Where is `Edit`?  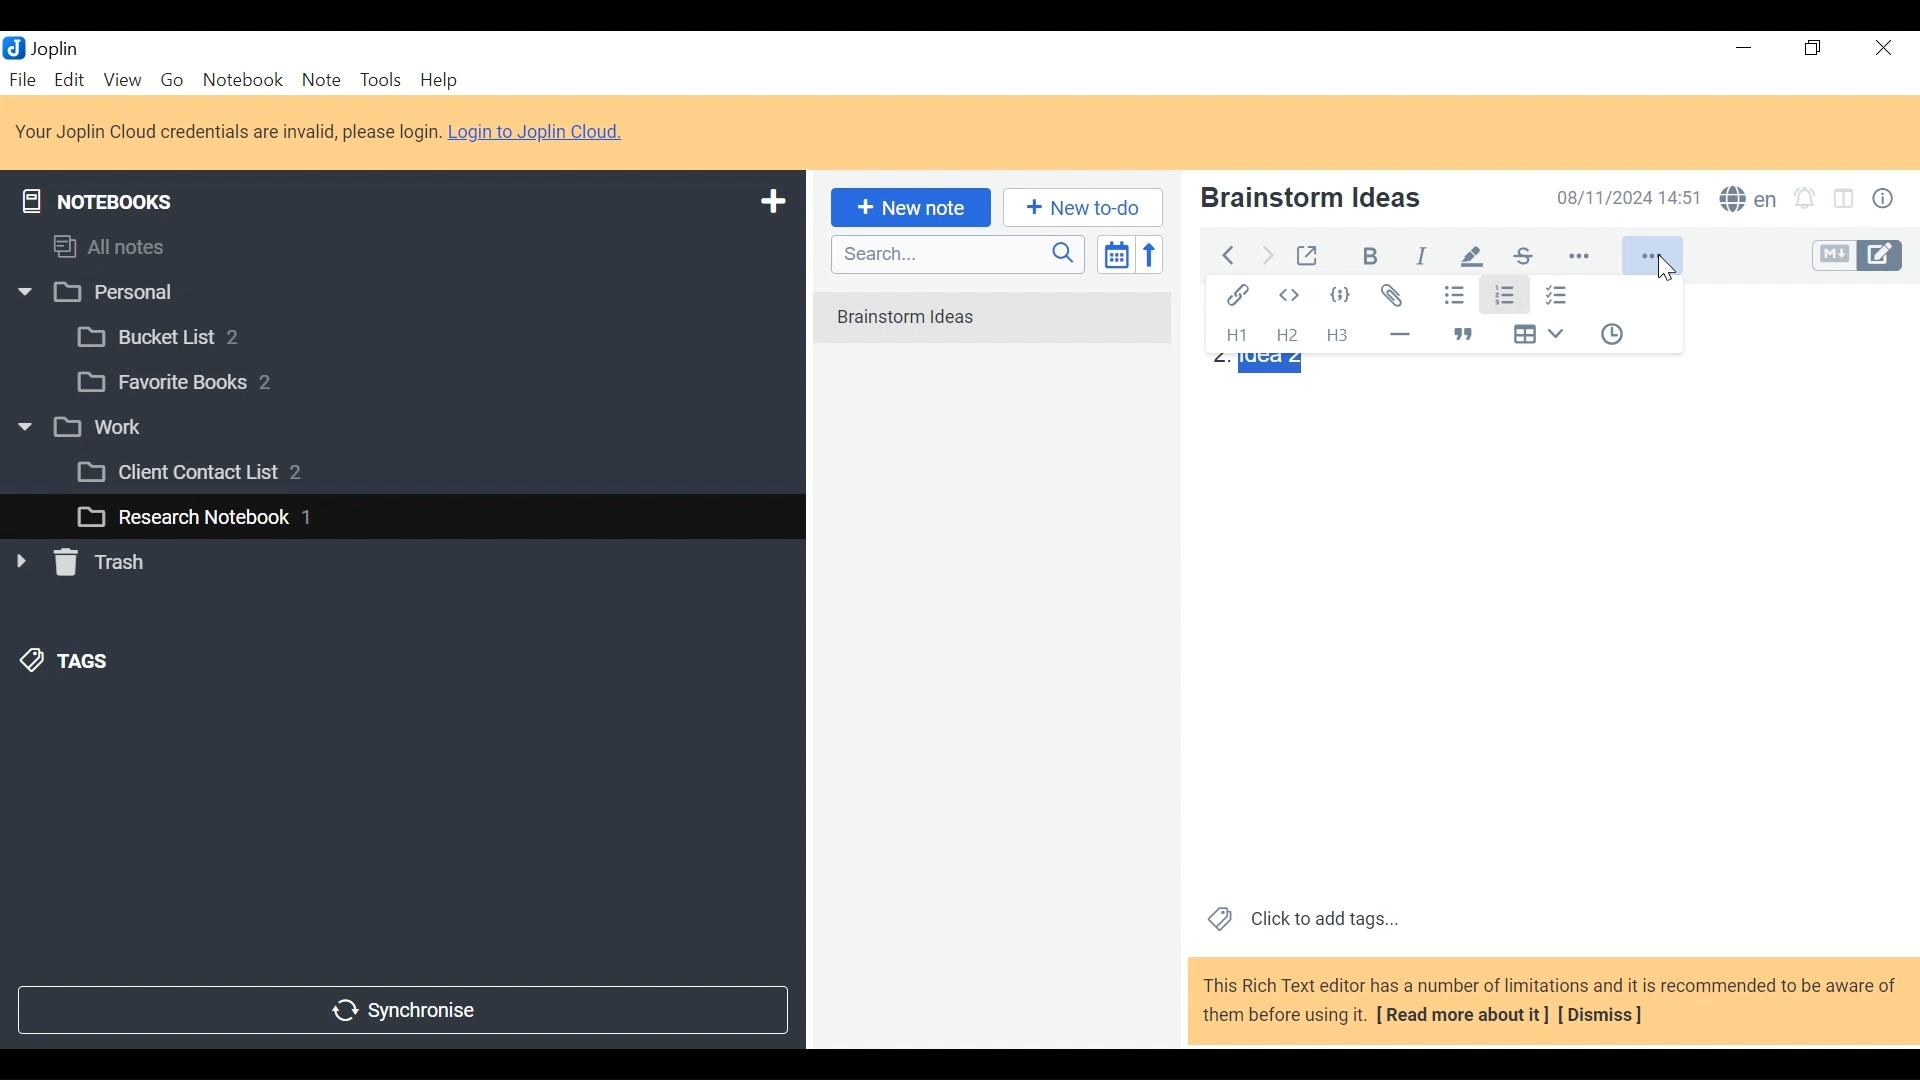 Edit is located at coordinates (71, 79).